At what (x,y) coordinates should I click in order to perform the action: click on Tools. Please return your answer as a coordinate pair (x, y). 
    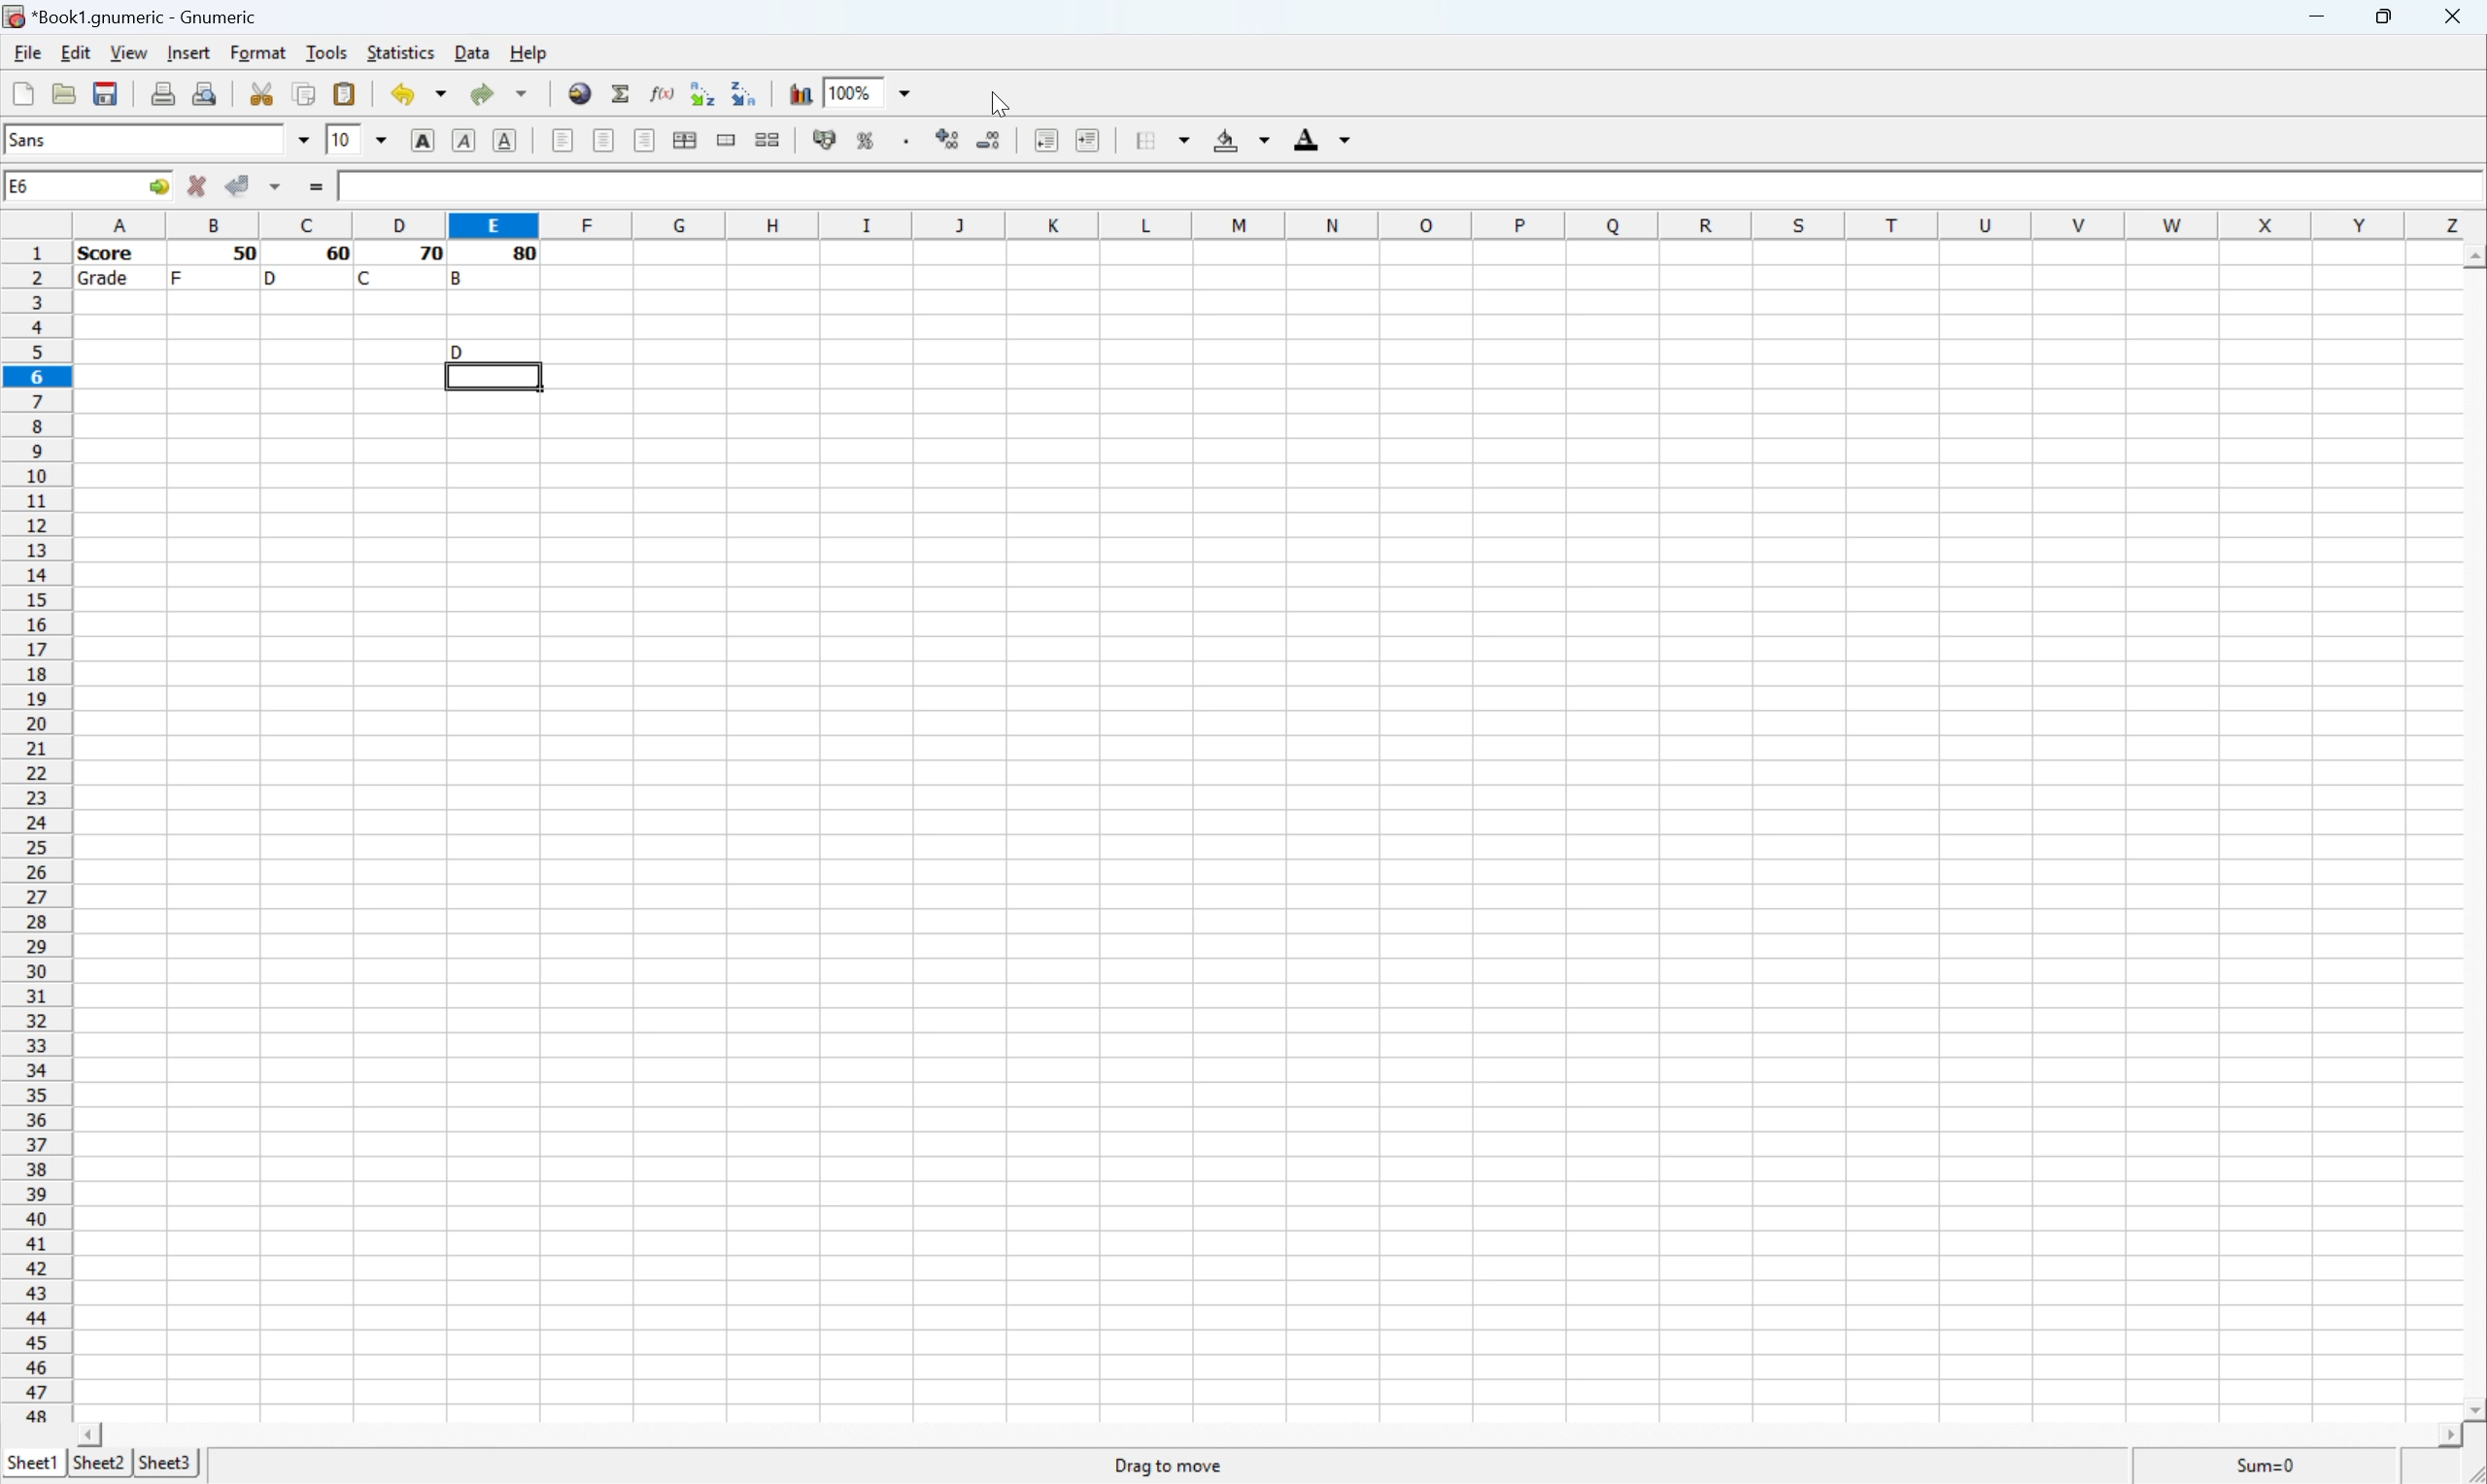
    Looking at the image, I should click on (325, 50).